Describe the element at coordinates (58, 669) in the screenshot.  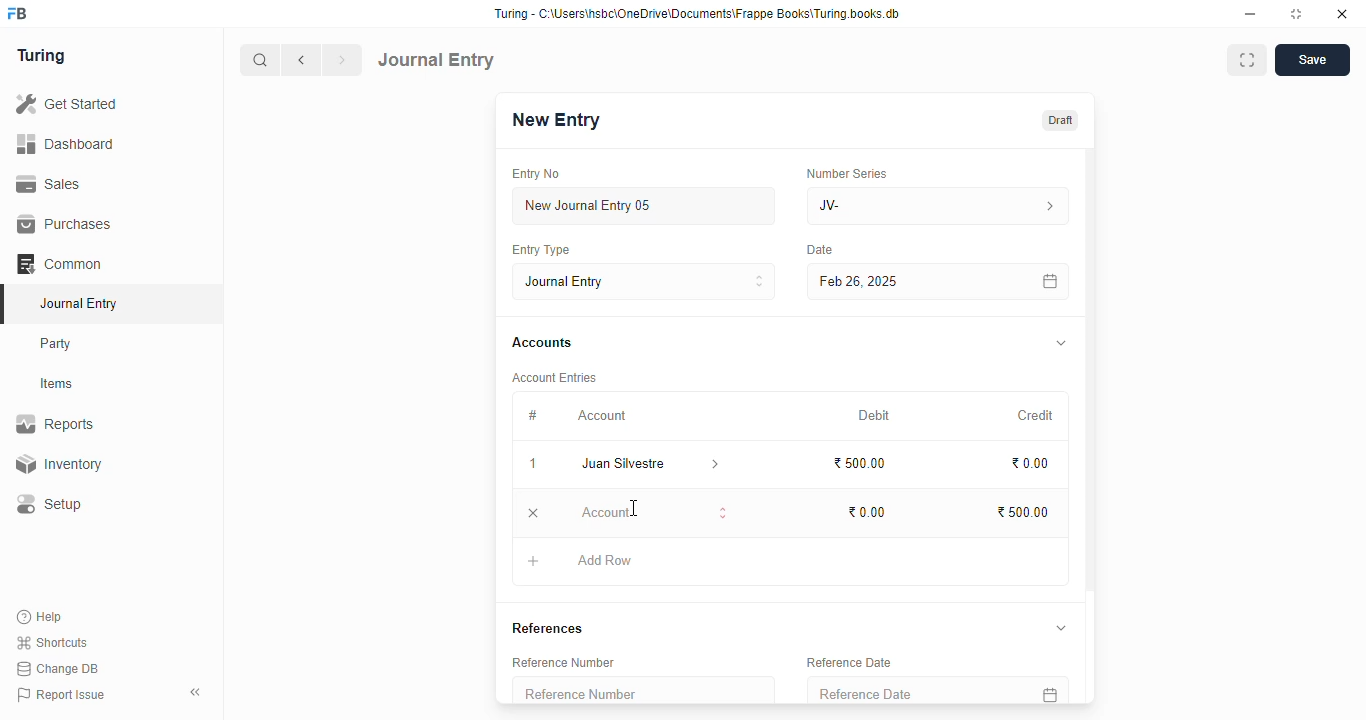
I see `change DB` at that location.